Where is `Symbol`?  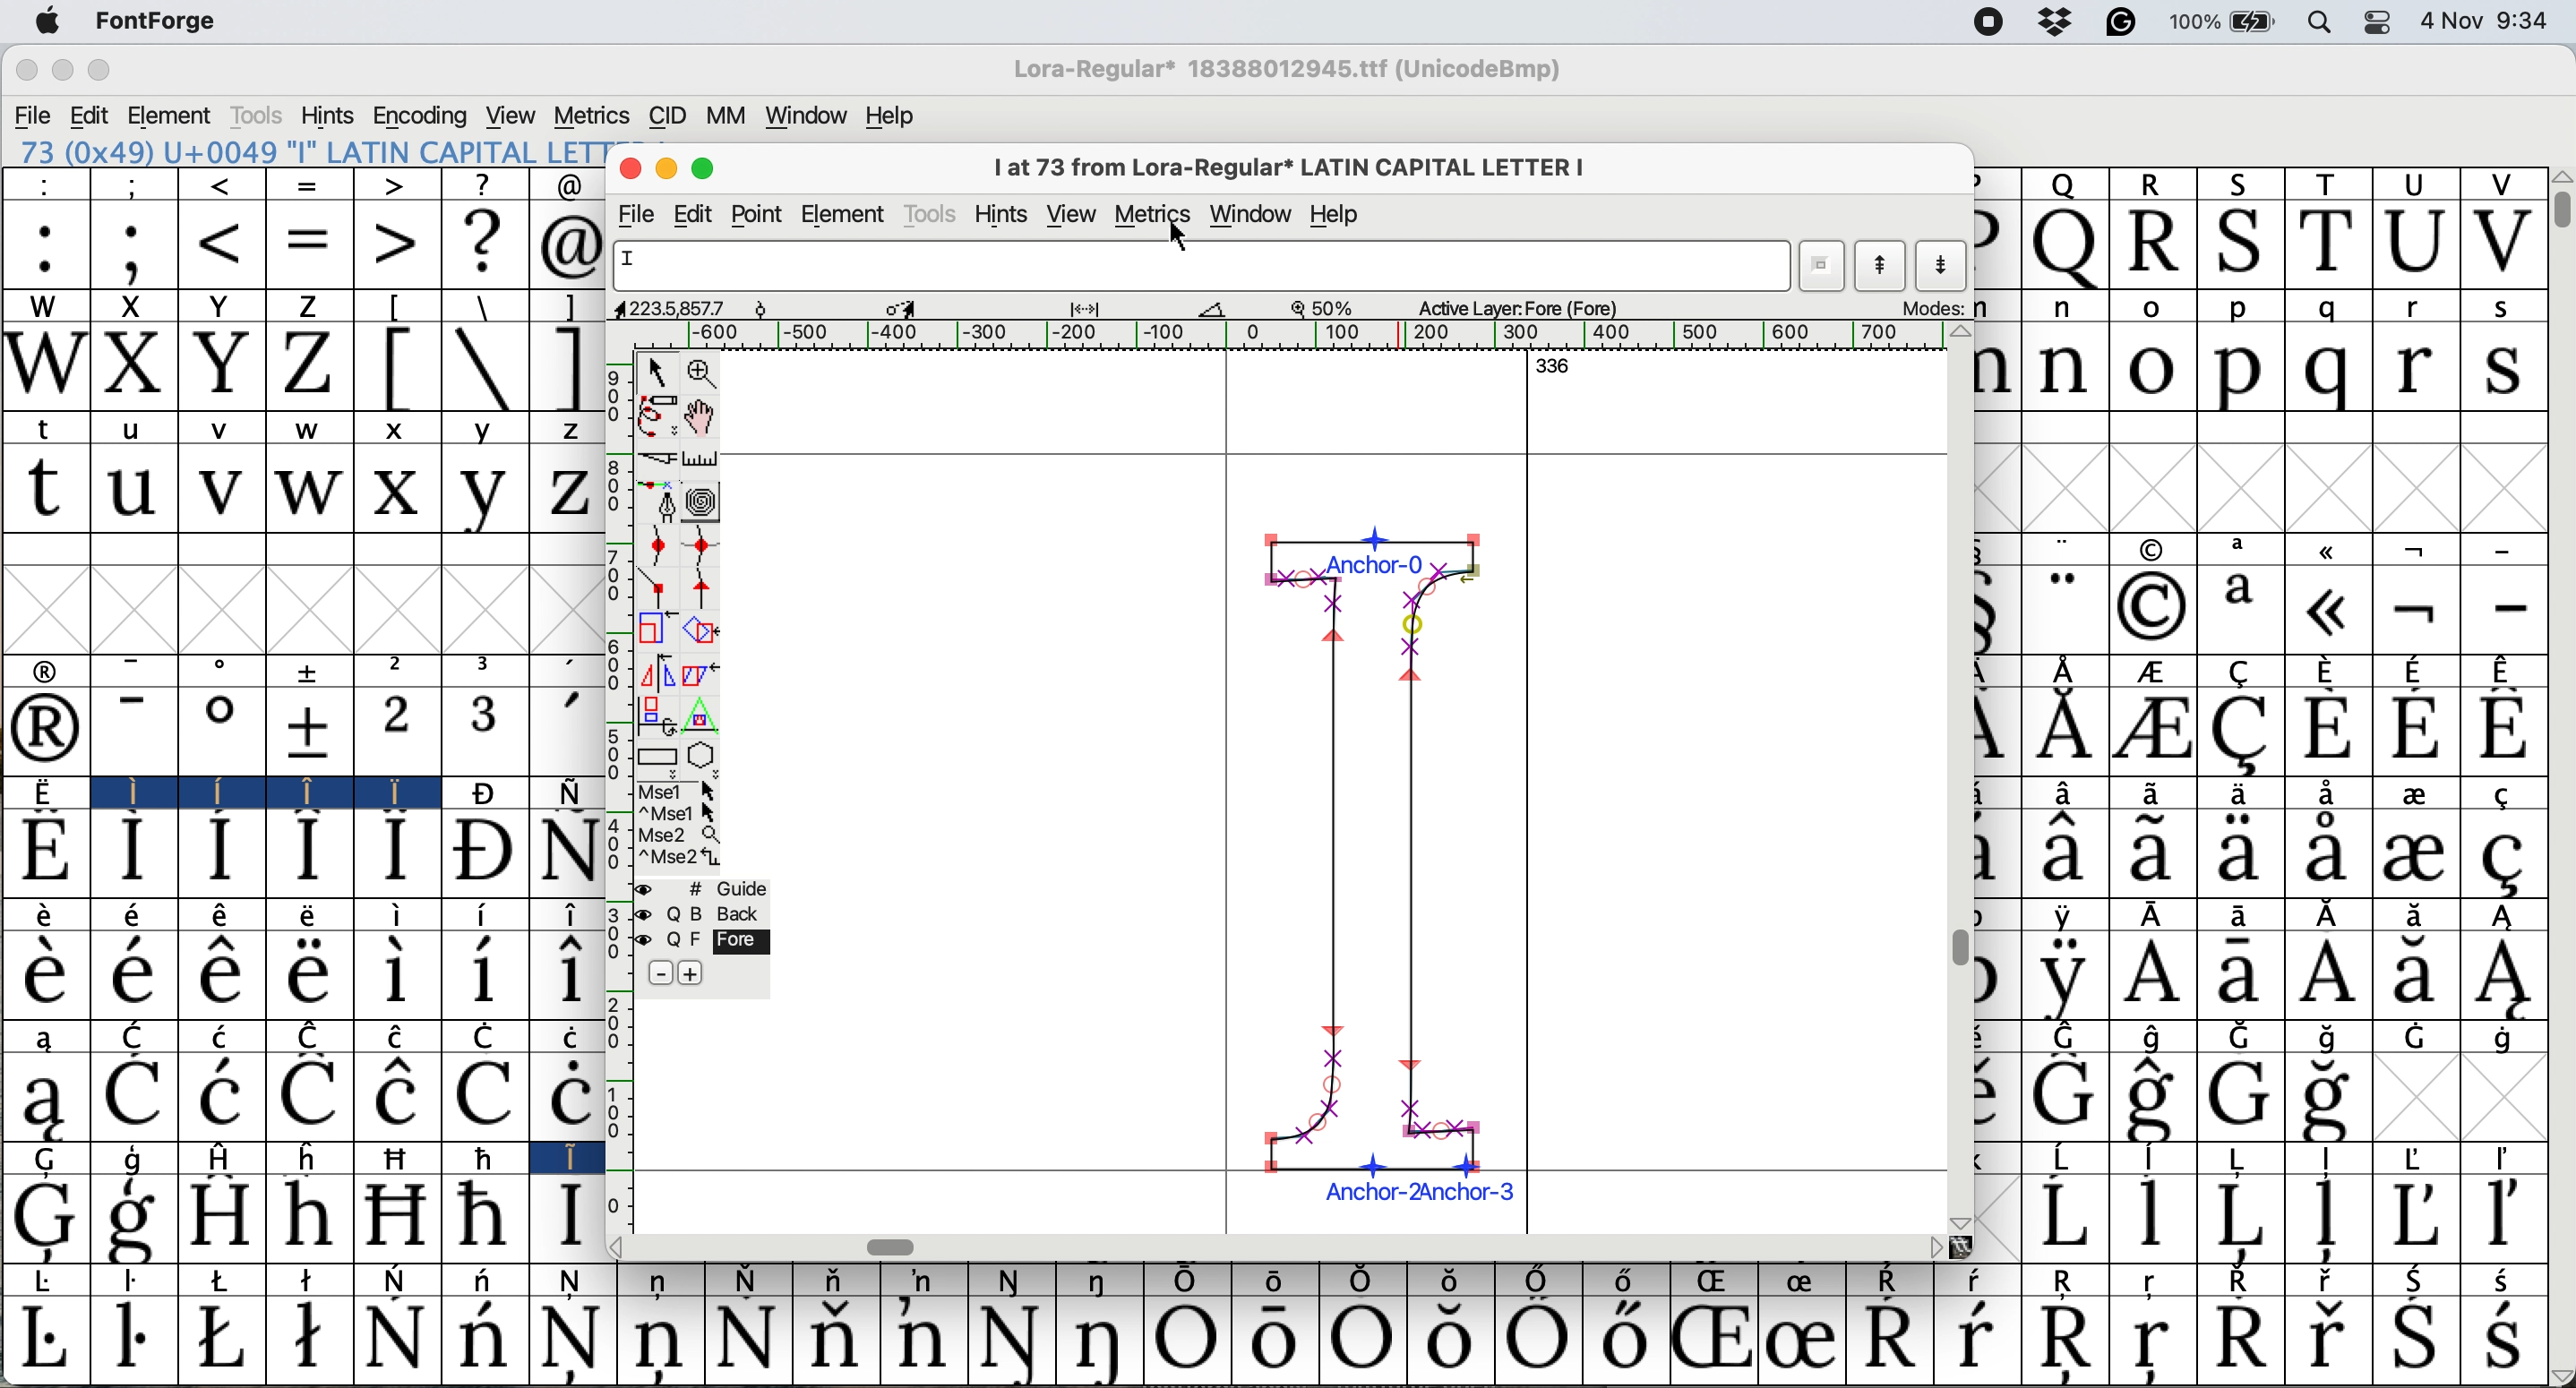 Symbol is located at coordinates (1012, 1340).